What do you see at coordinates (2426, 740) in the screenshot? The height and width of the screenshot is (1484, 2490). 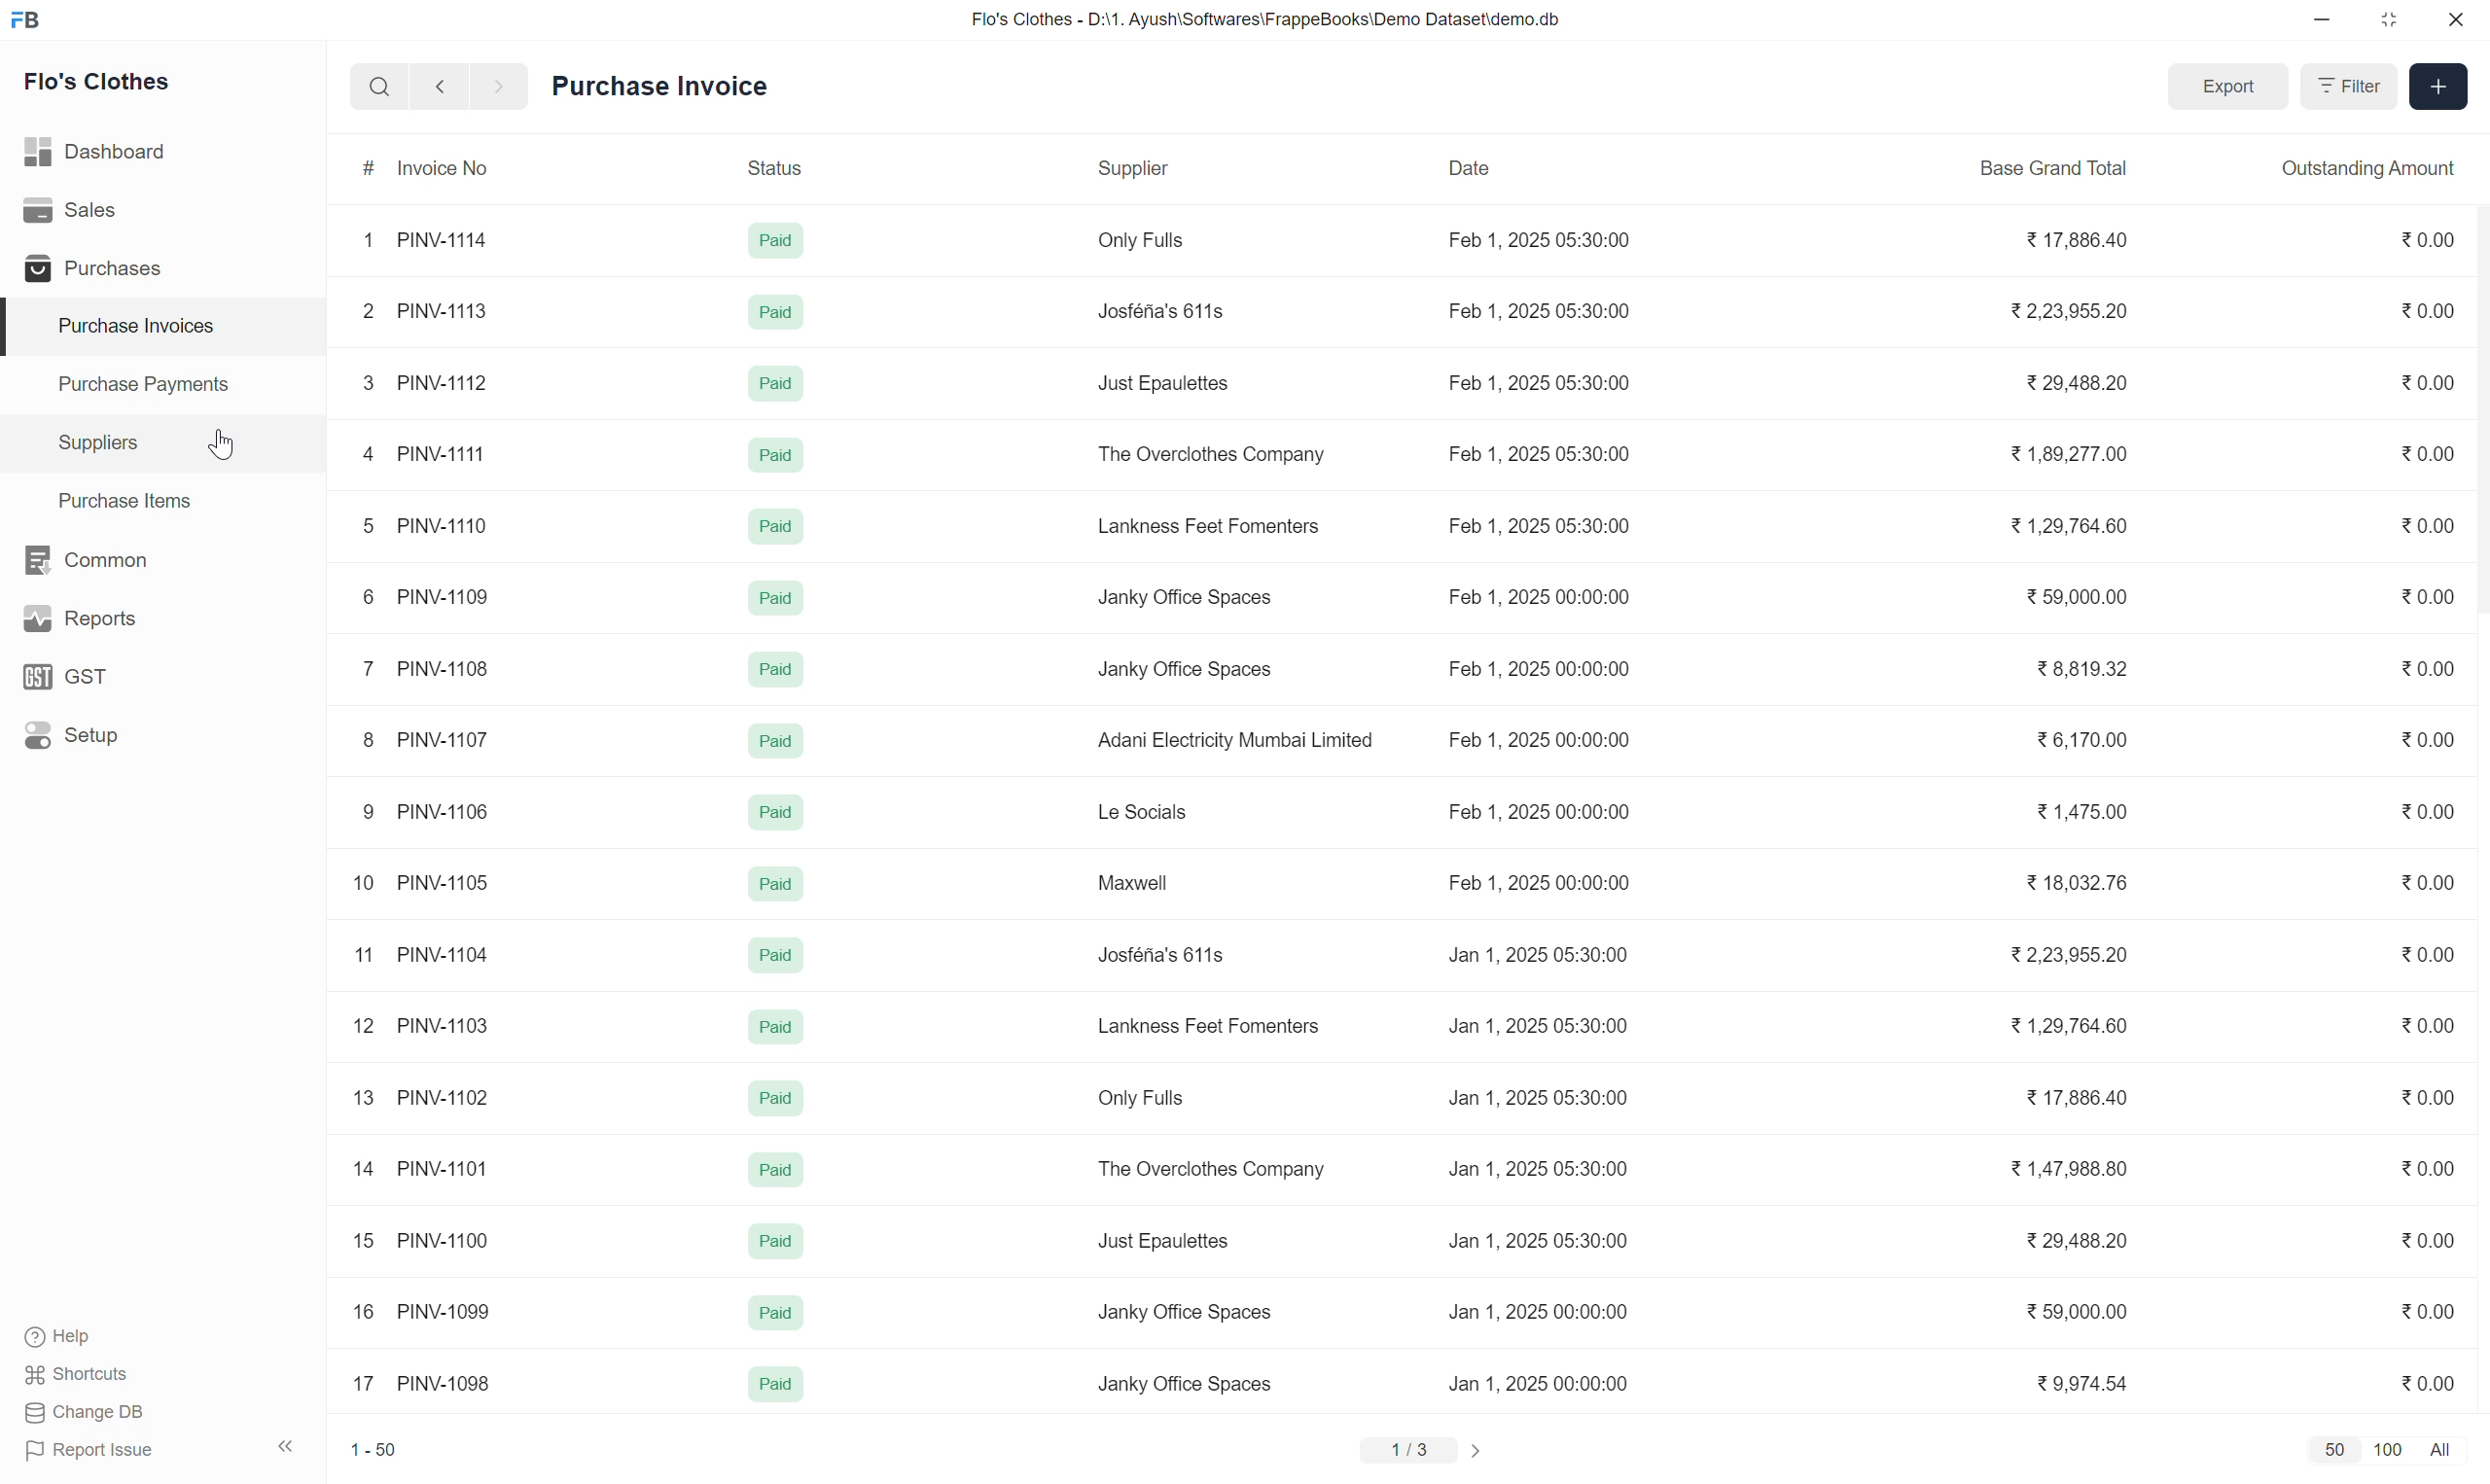 I see `0.00` at bounding box center [2426, 740].